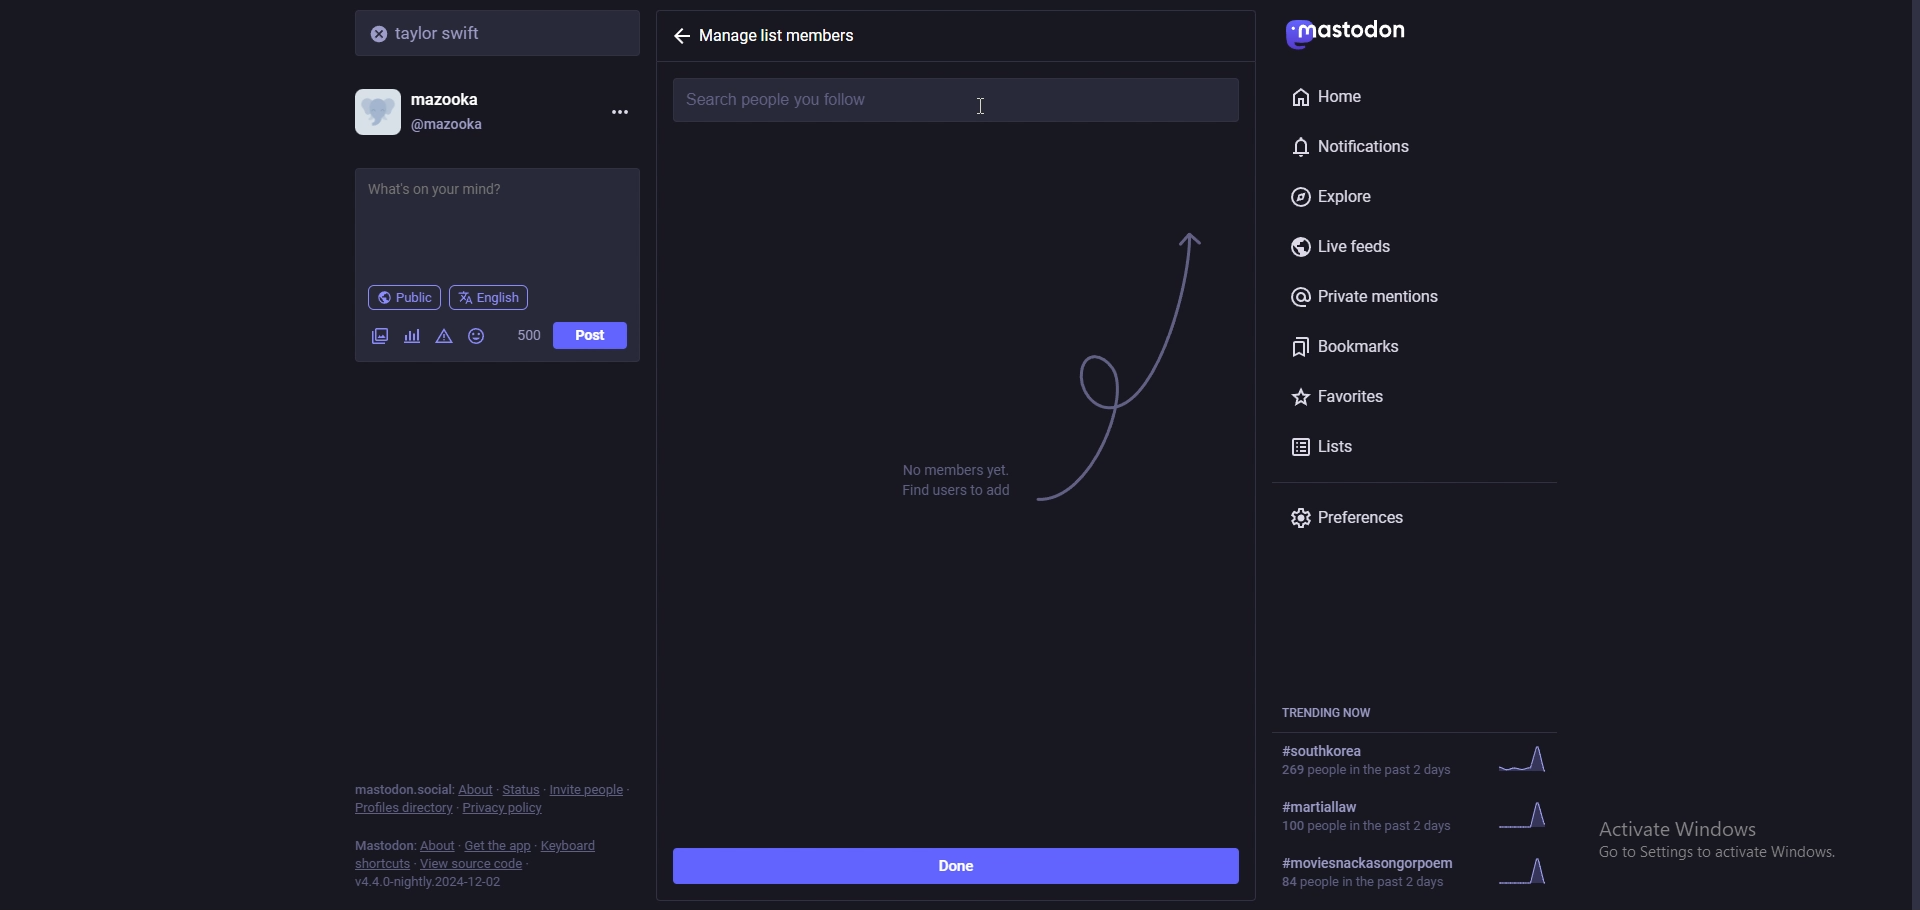  What do you see at coordinates (379, 336) in the screenshot?
I see `image` at bounding box center [379, 336].